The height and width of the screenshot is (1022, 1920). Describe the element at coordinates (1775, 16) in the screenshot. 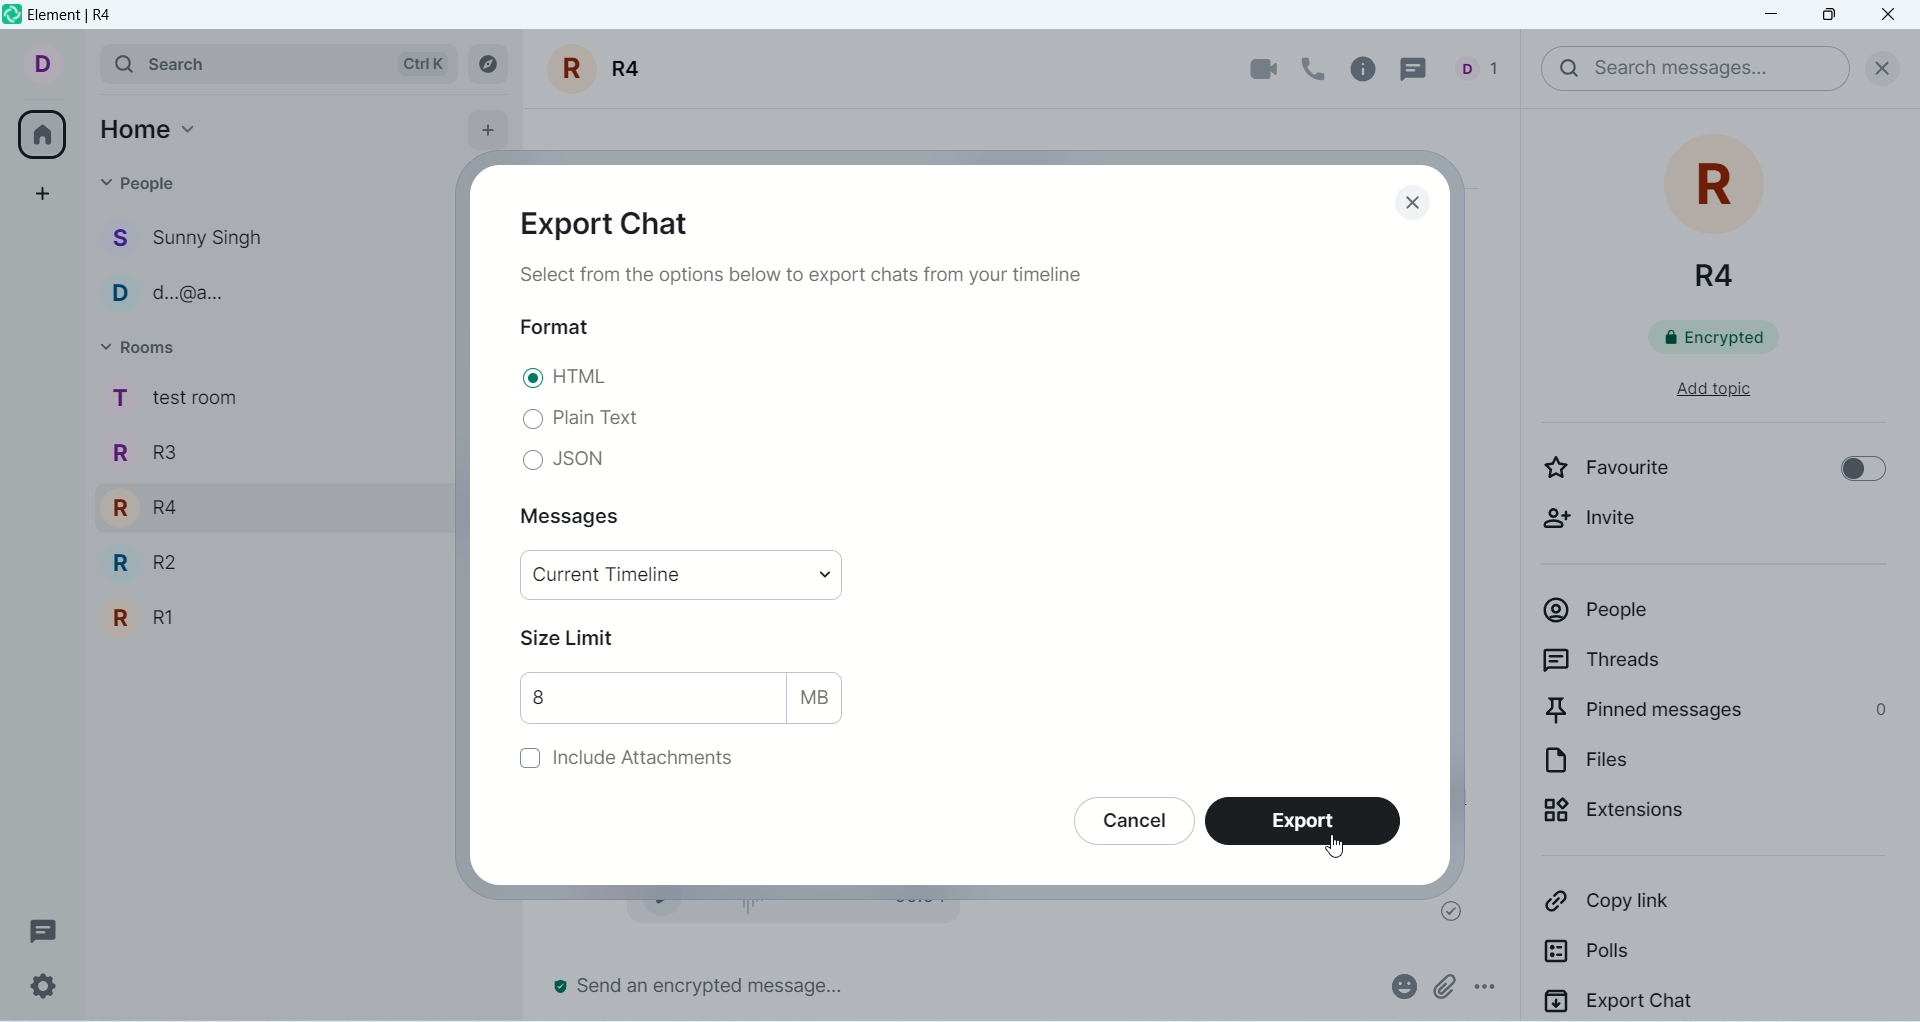

I see `minimize` at that location.